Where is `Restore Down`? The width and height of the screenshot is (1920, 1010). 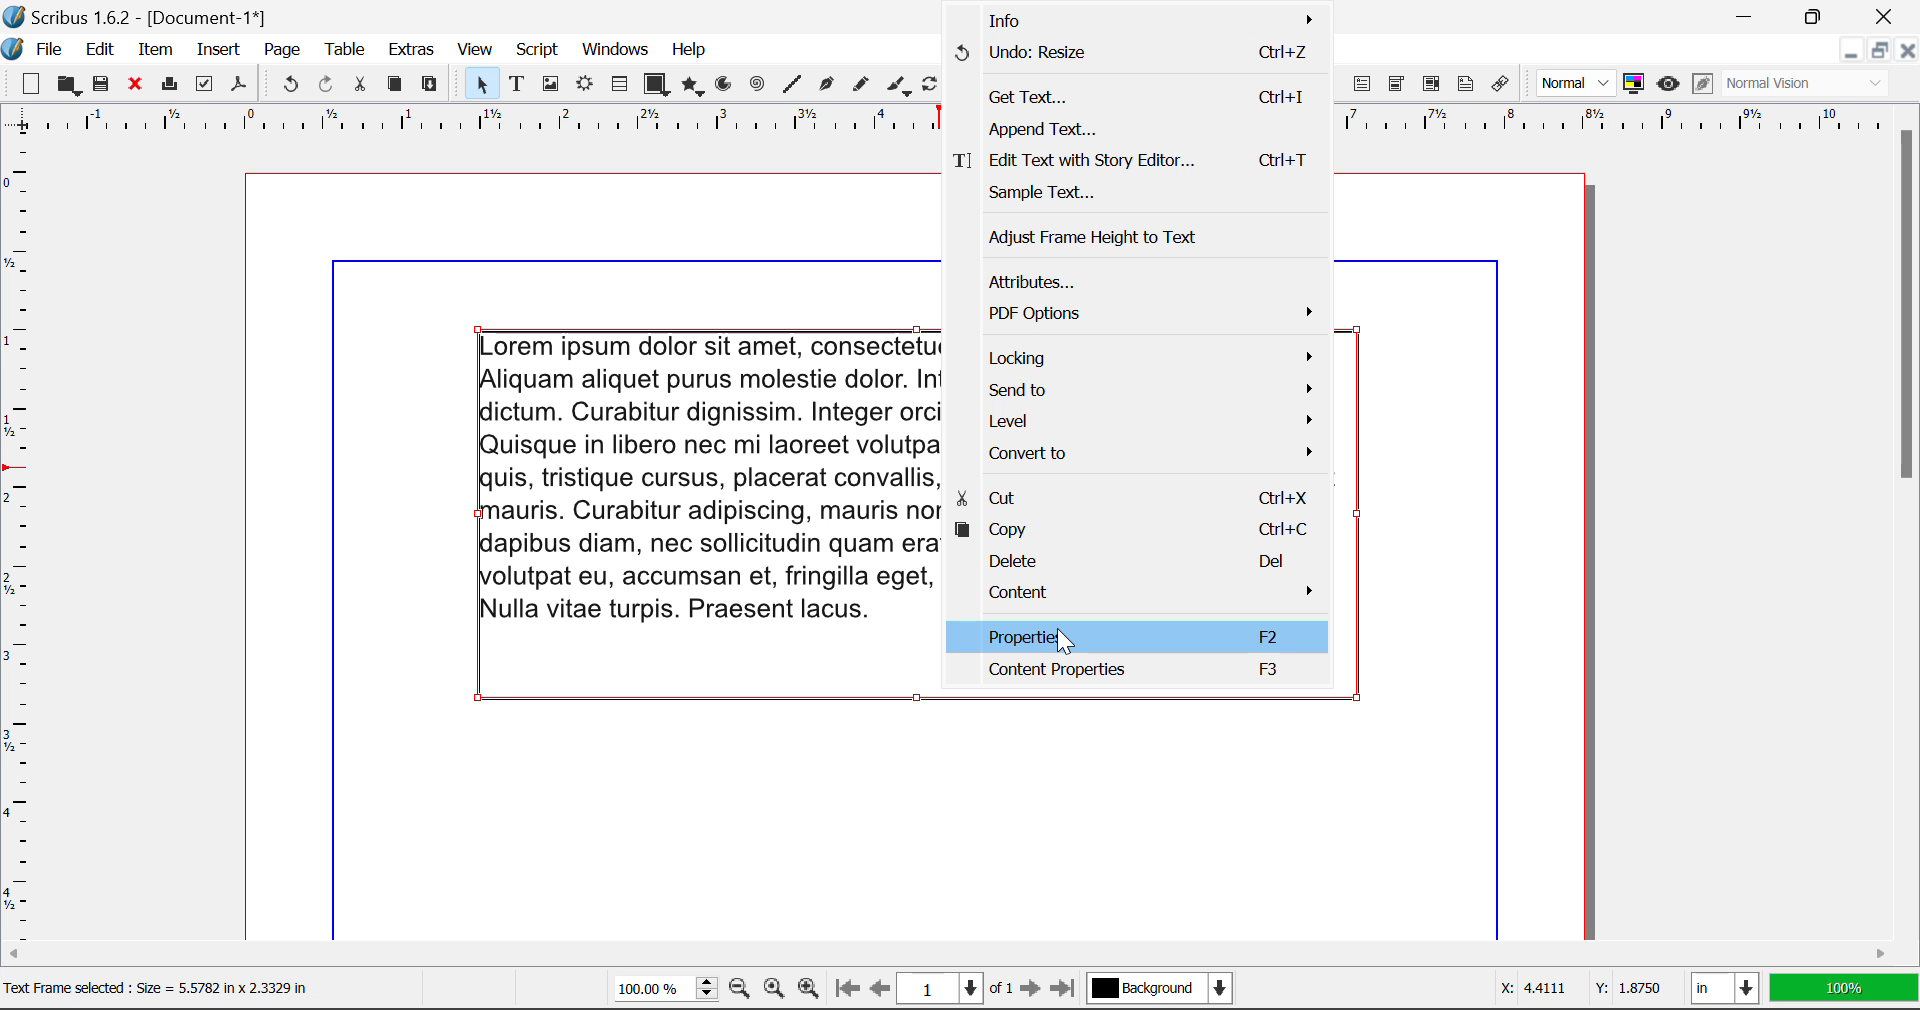
Restore Down is located at coordinates (1849, 51).